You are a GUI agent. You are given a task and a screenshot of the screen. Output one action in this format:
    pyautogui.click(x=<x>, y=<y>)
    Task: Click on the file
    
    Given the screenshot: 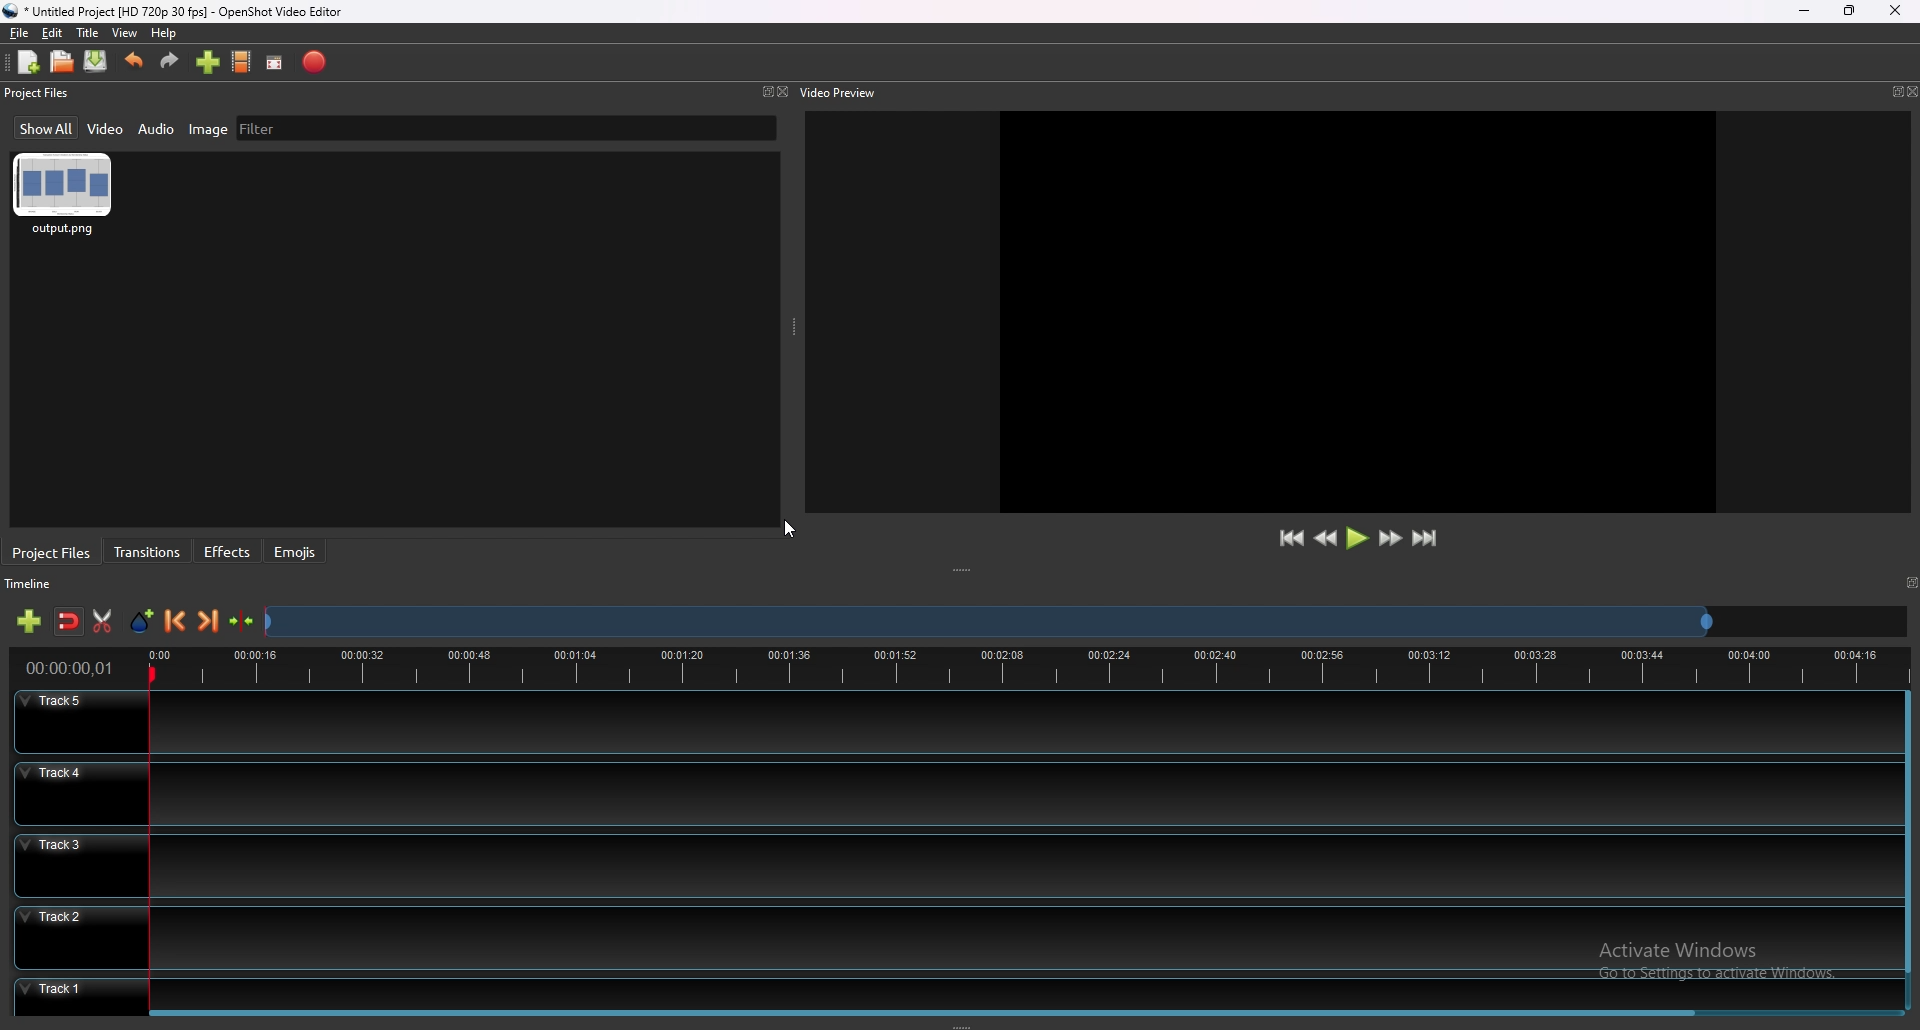 What is the action you would take?
    pyautogui.click(x=21, y=32)
    